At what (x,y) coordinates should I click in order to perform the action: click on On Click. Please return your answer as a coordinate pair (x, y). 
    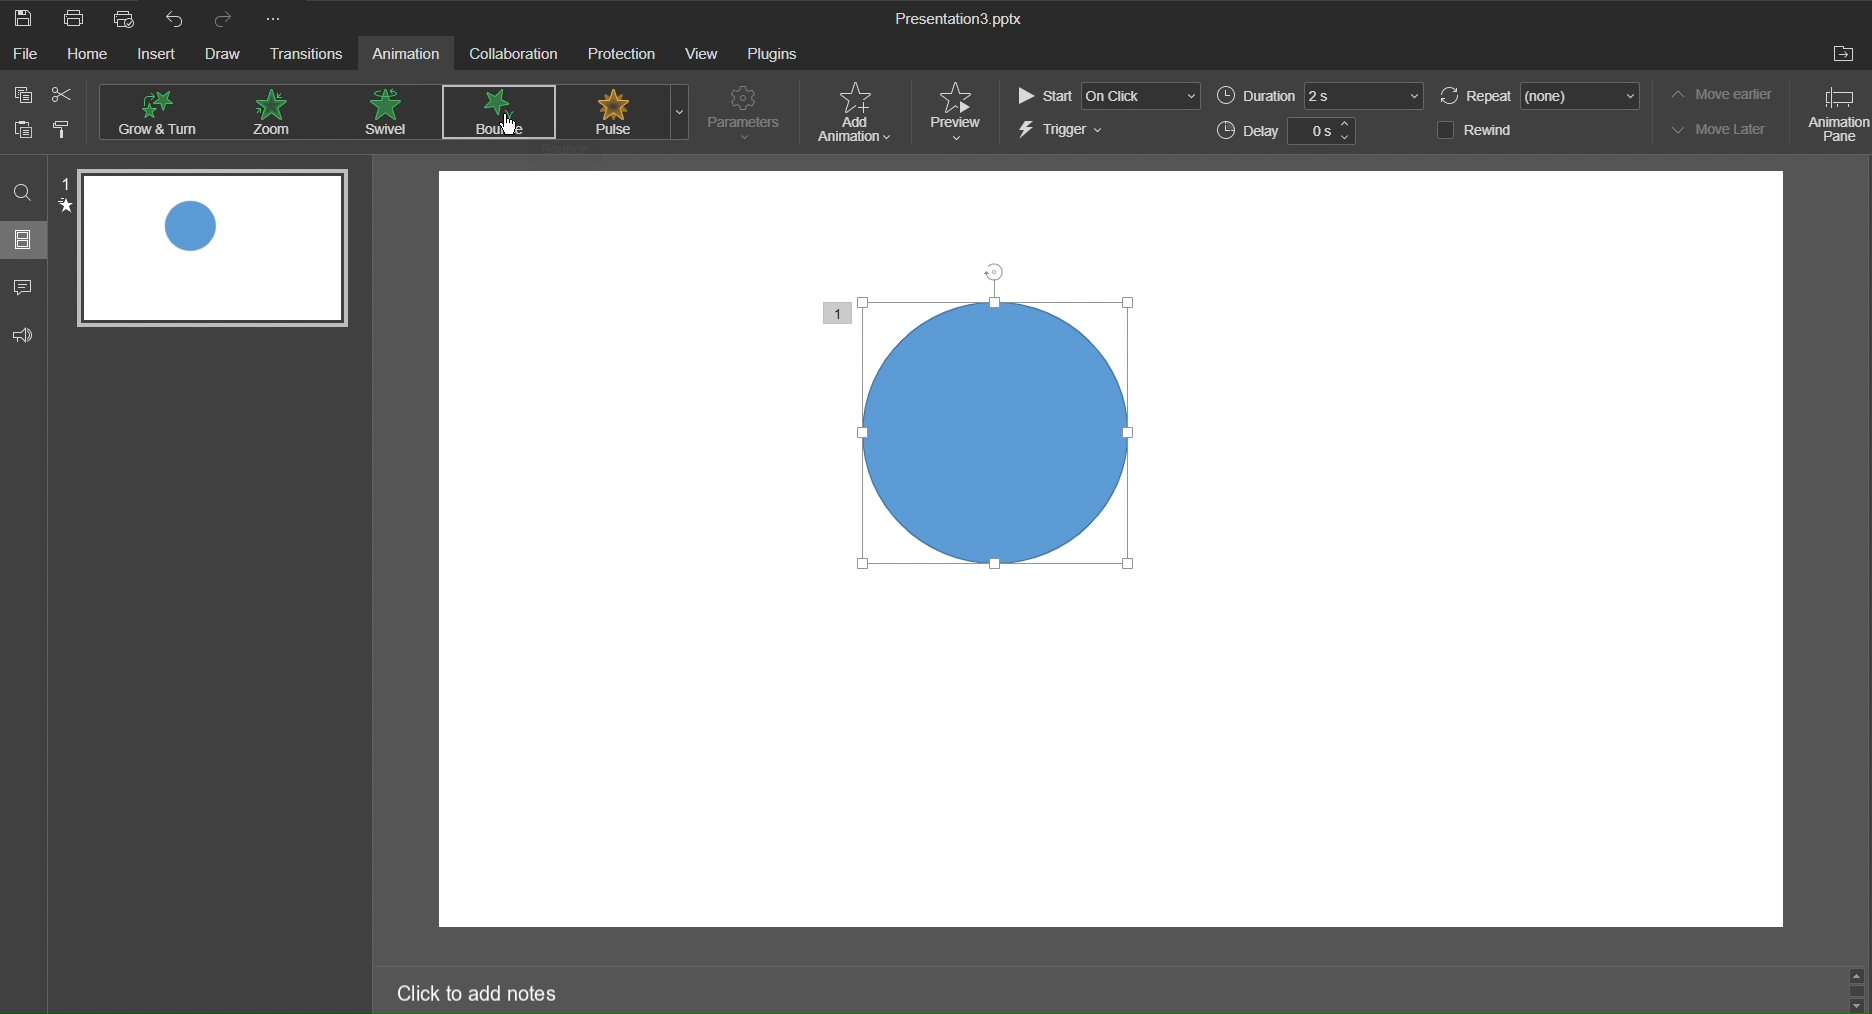
    Looking at the image, I should click on (1143, 96).